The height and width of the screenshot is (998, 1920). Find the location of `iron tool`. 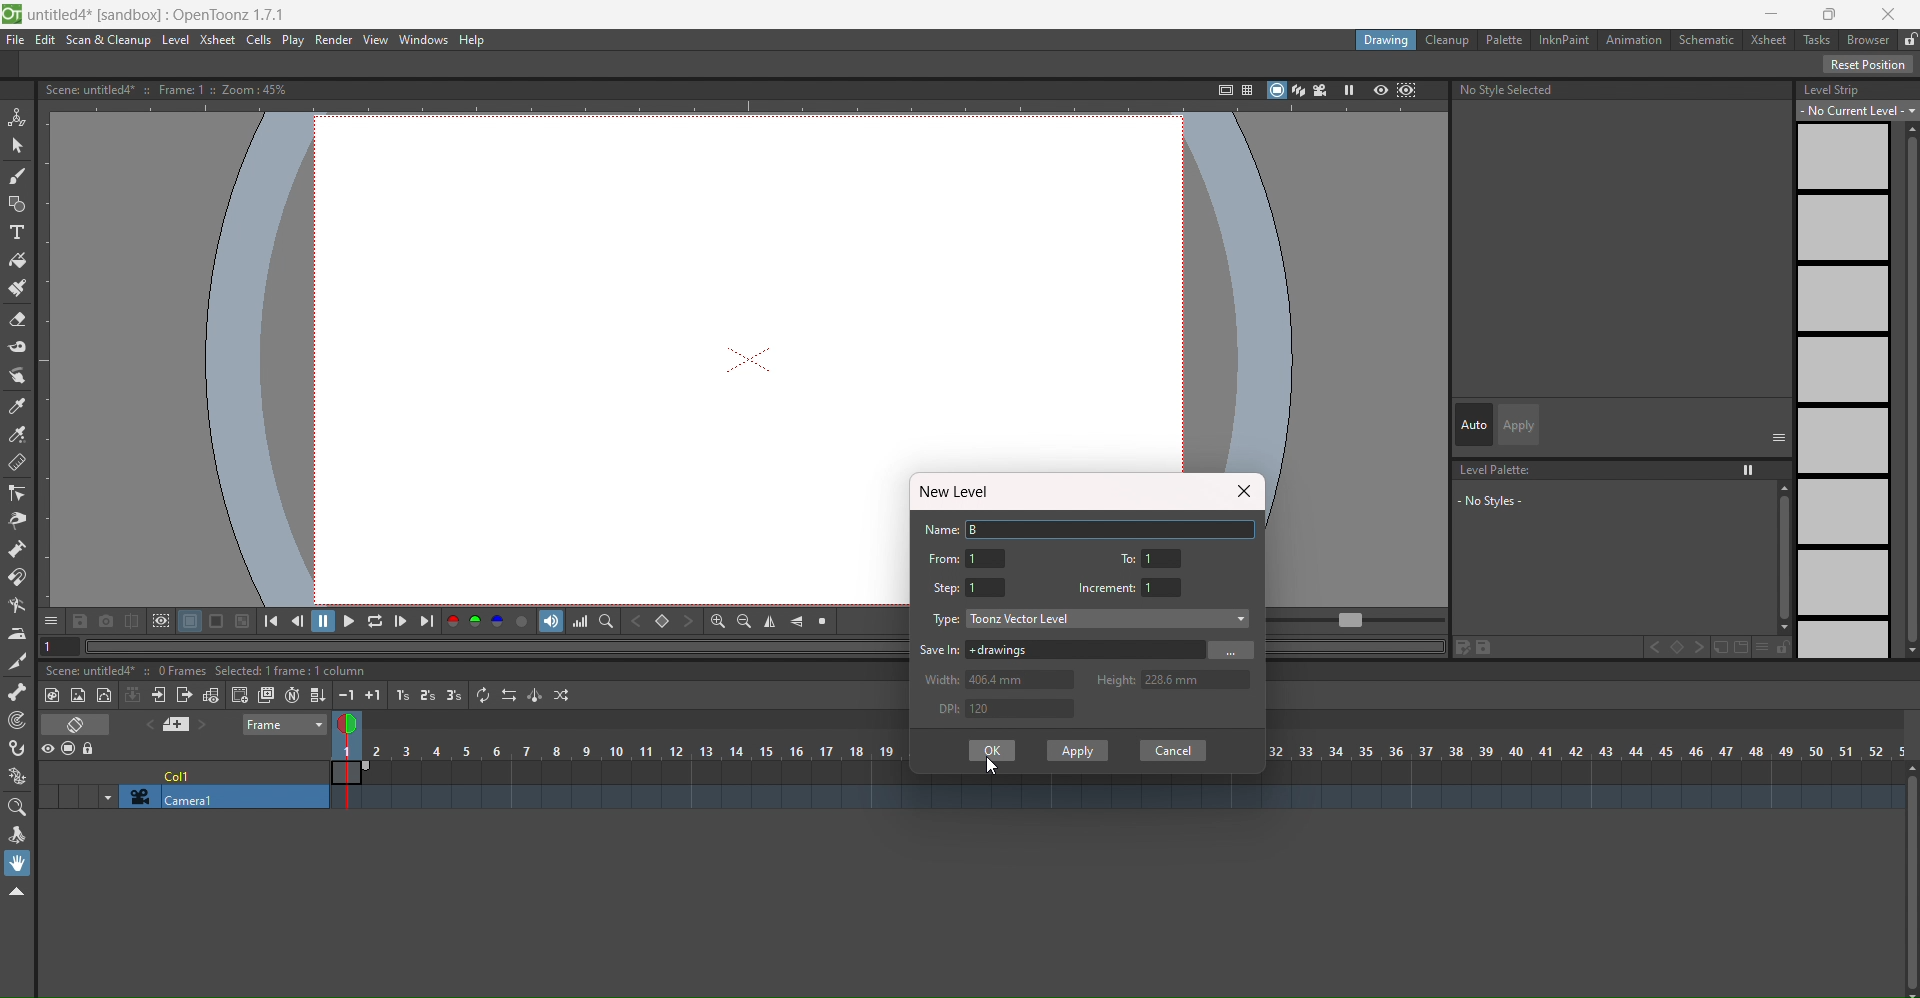

iron tool is located at coordinates (17, 635).